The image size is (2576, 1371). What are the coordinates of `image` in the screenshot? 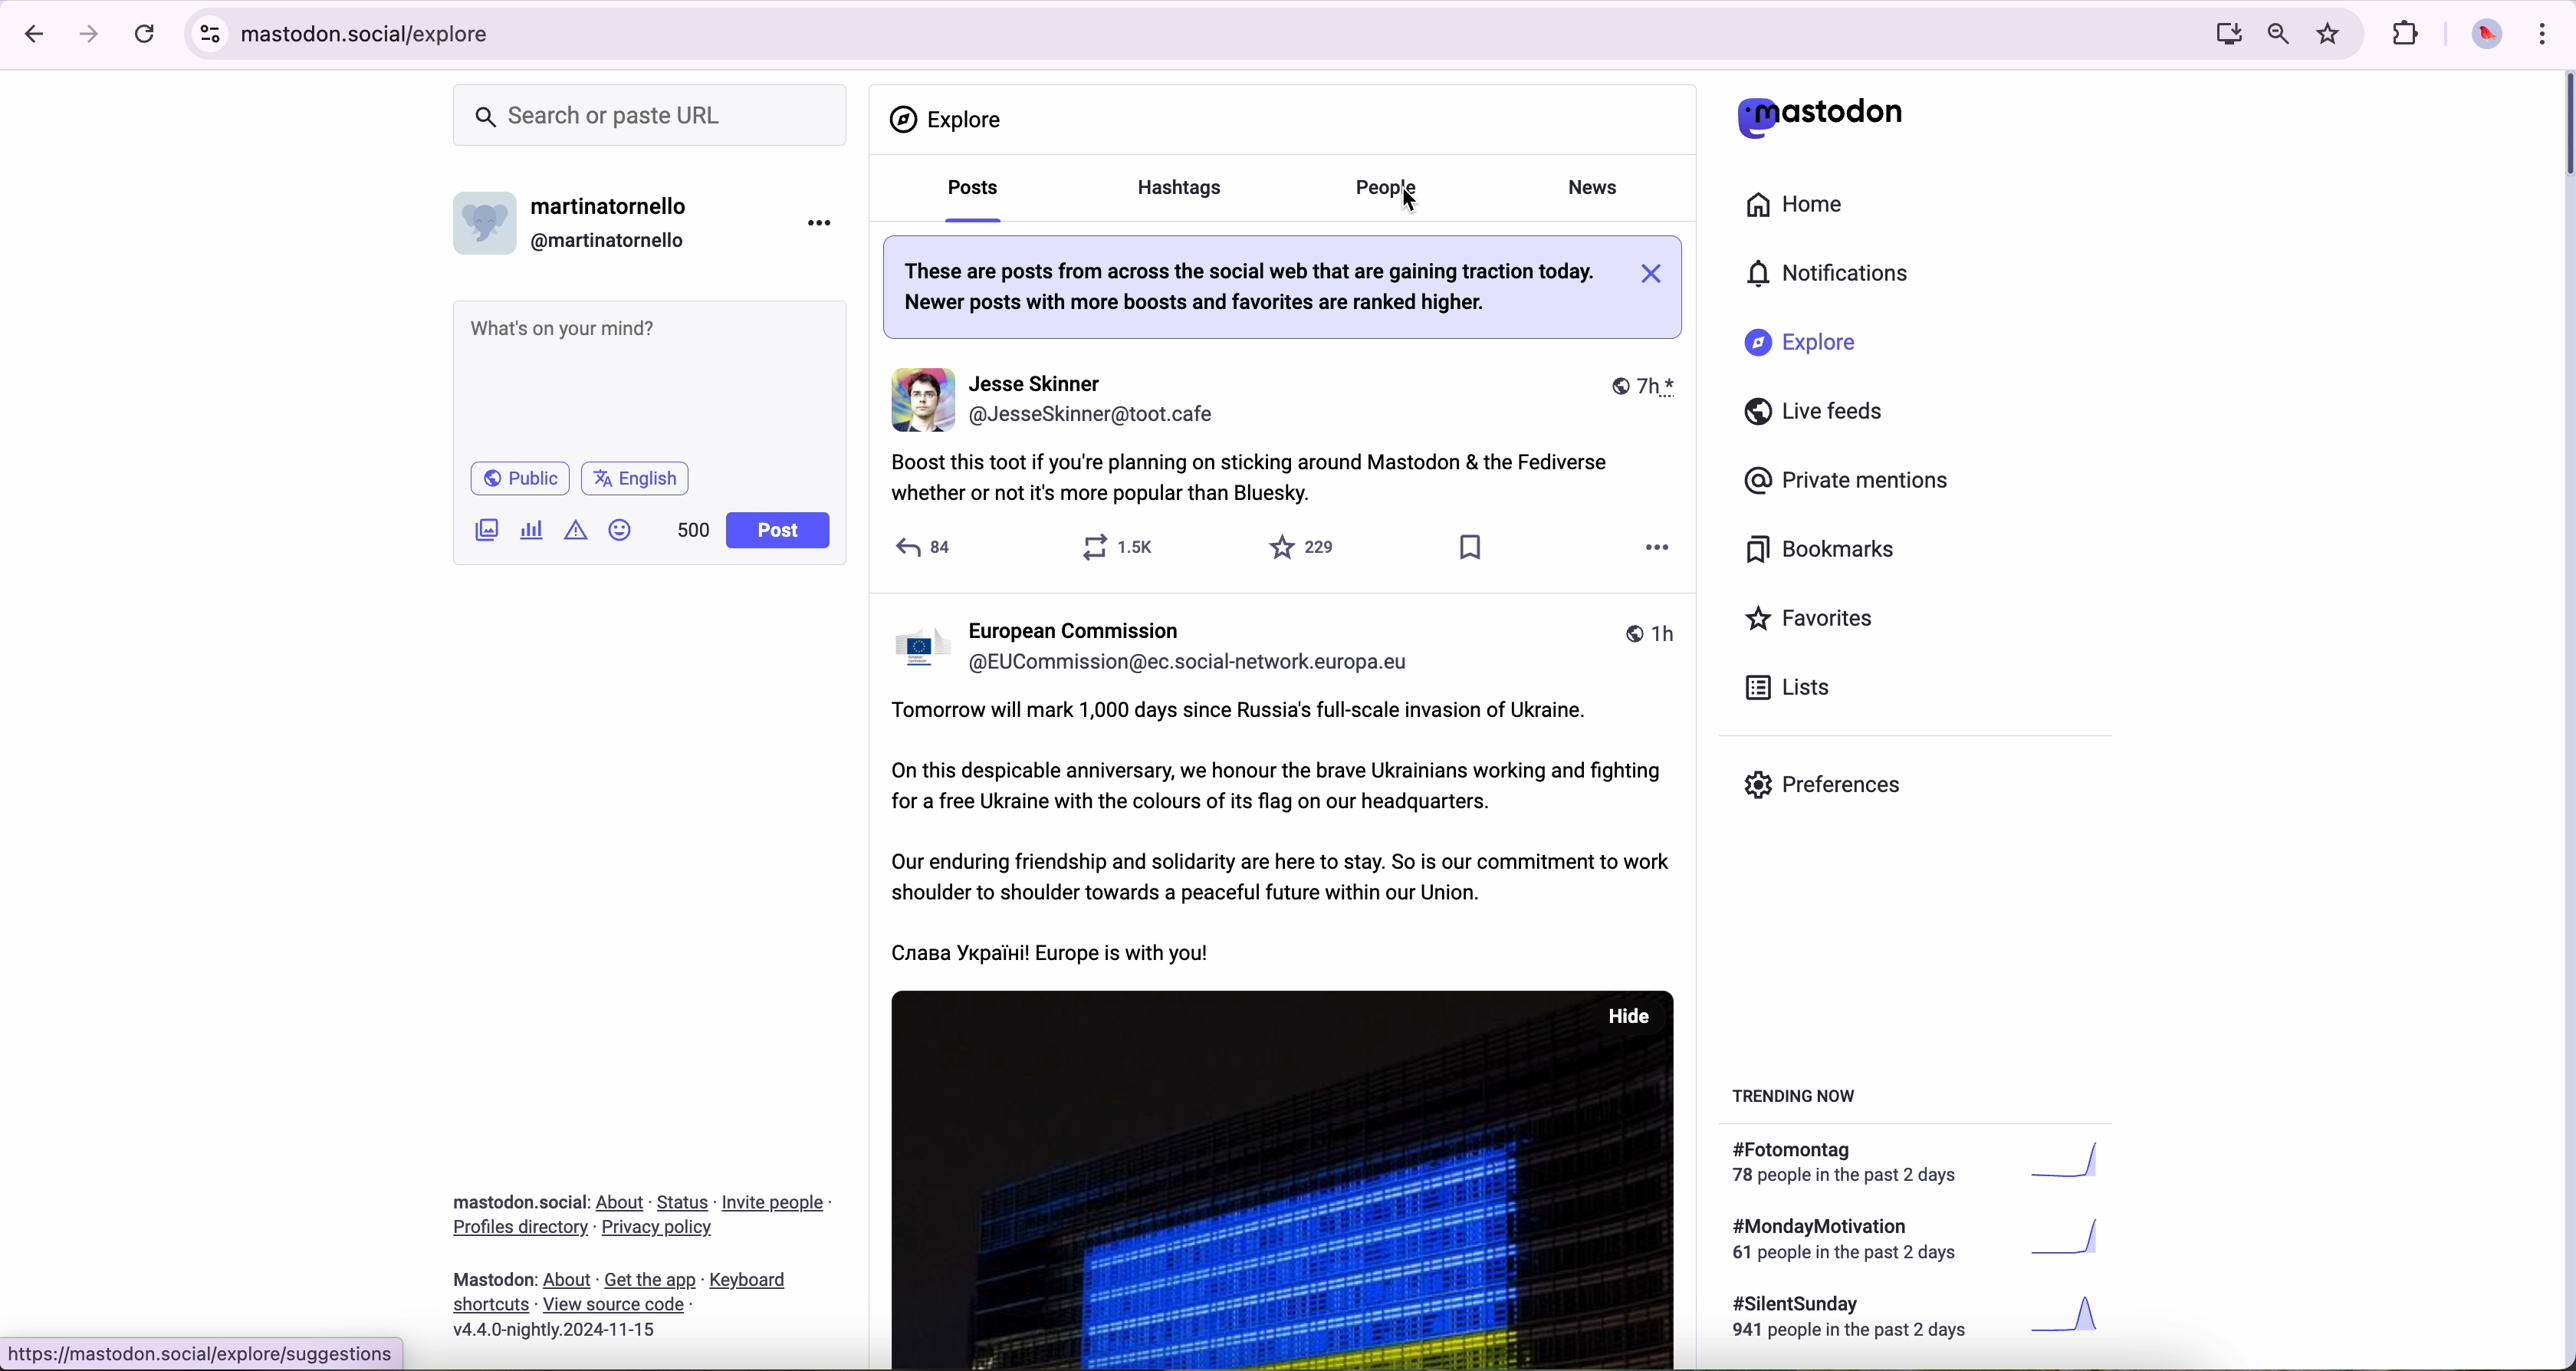 It's located at (1285, 1179).